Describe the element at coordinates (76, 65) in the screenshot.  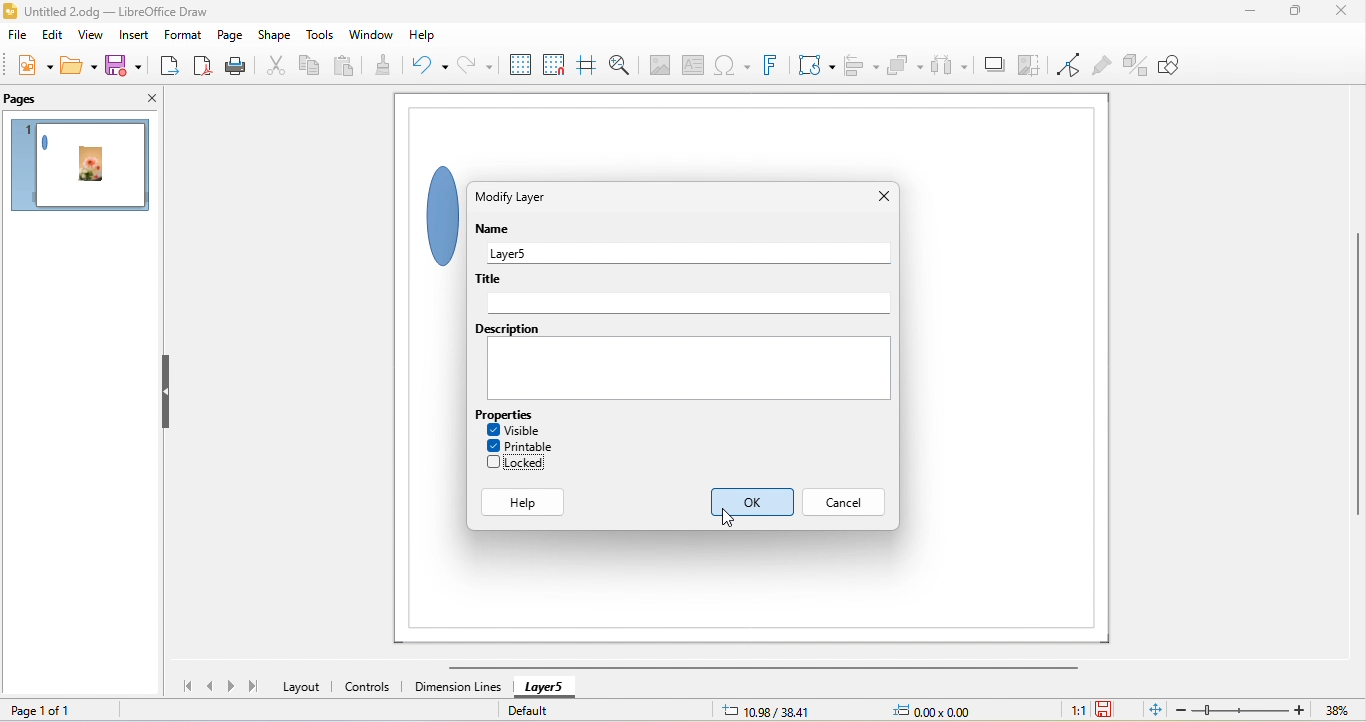
I see `open` at that location.